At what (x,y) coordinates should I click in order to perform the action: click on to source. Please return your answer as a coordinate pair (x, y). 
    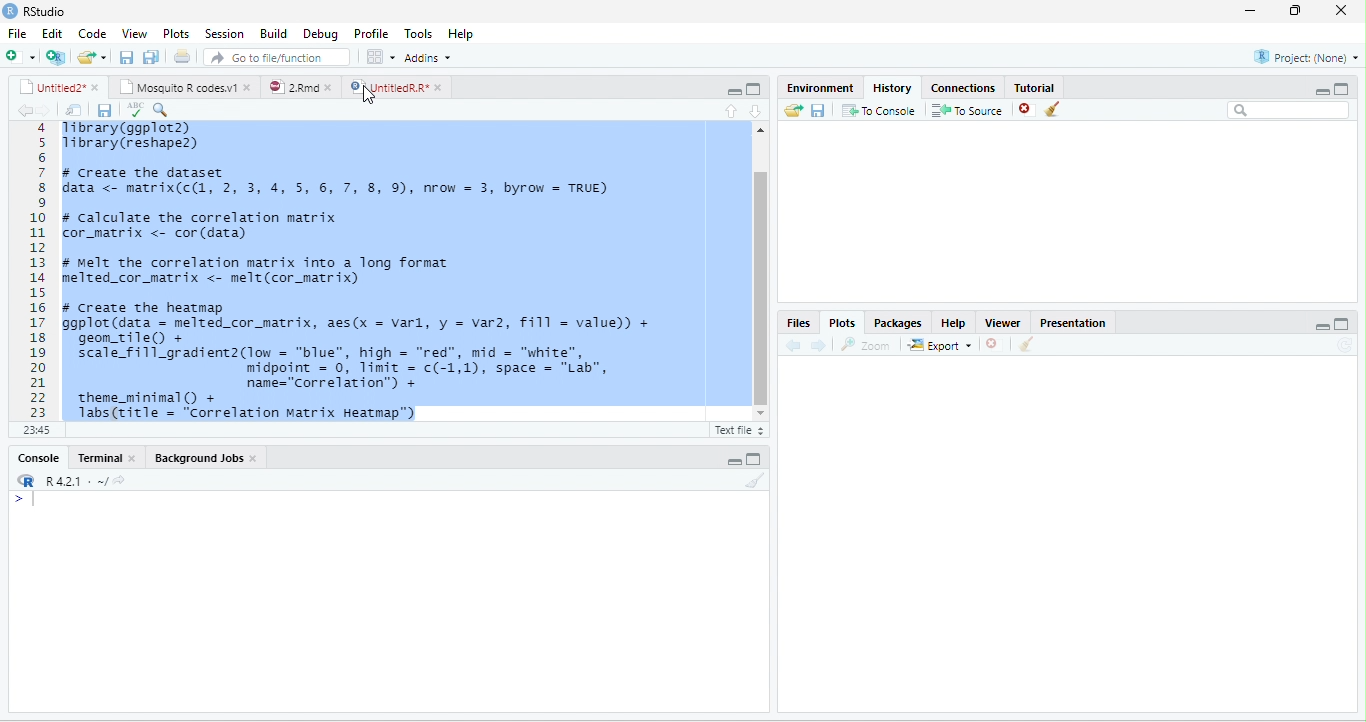
    Looking at the image, I should click on (965, 111).